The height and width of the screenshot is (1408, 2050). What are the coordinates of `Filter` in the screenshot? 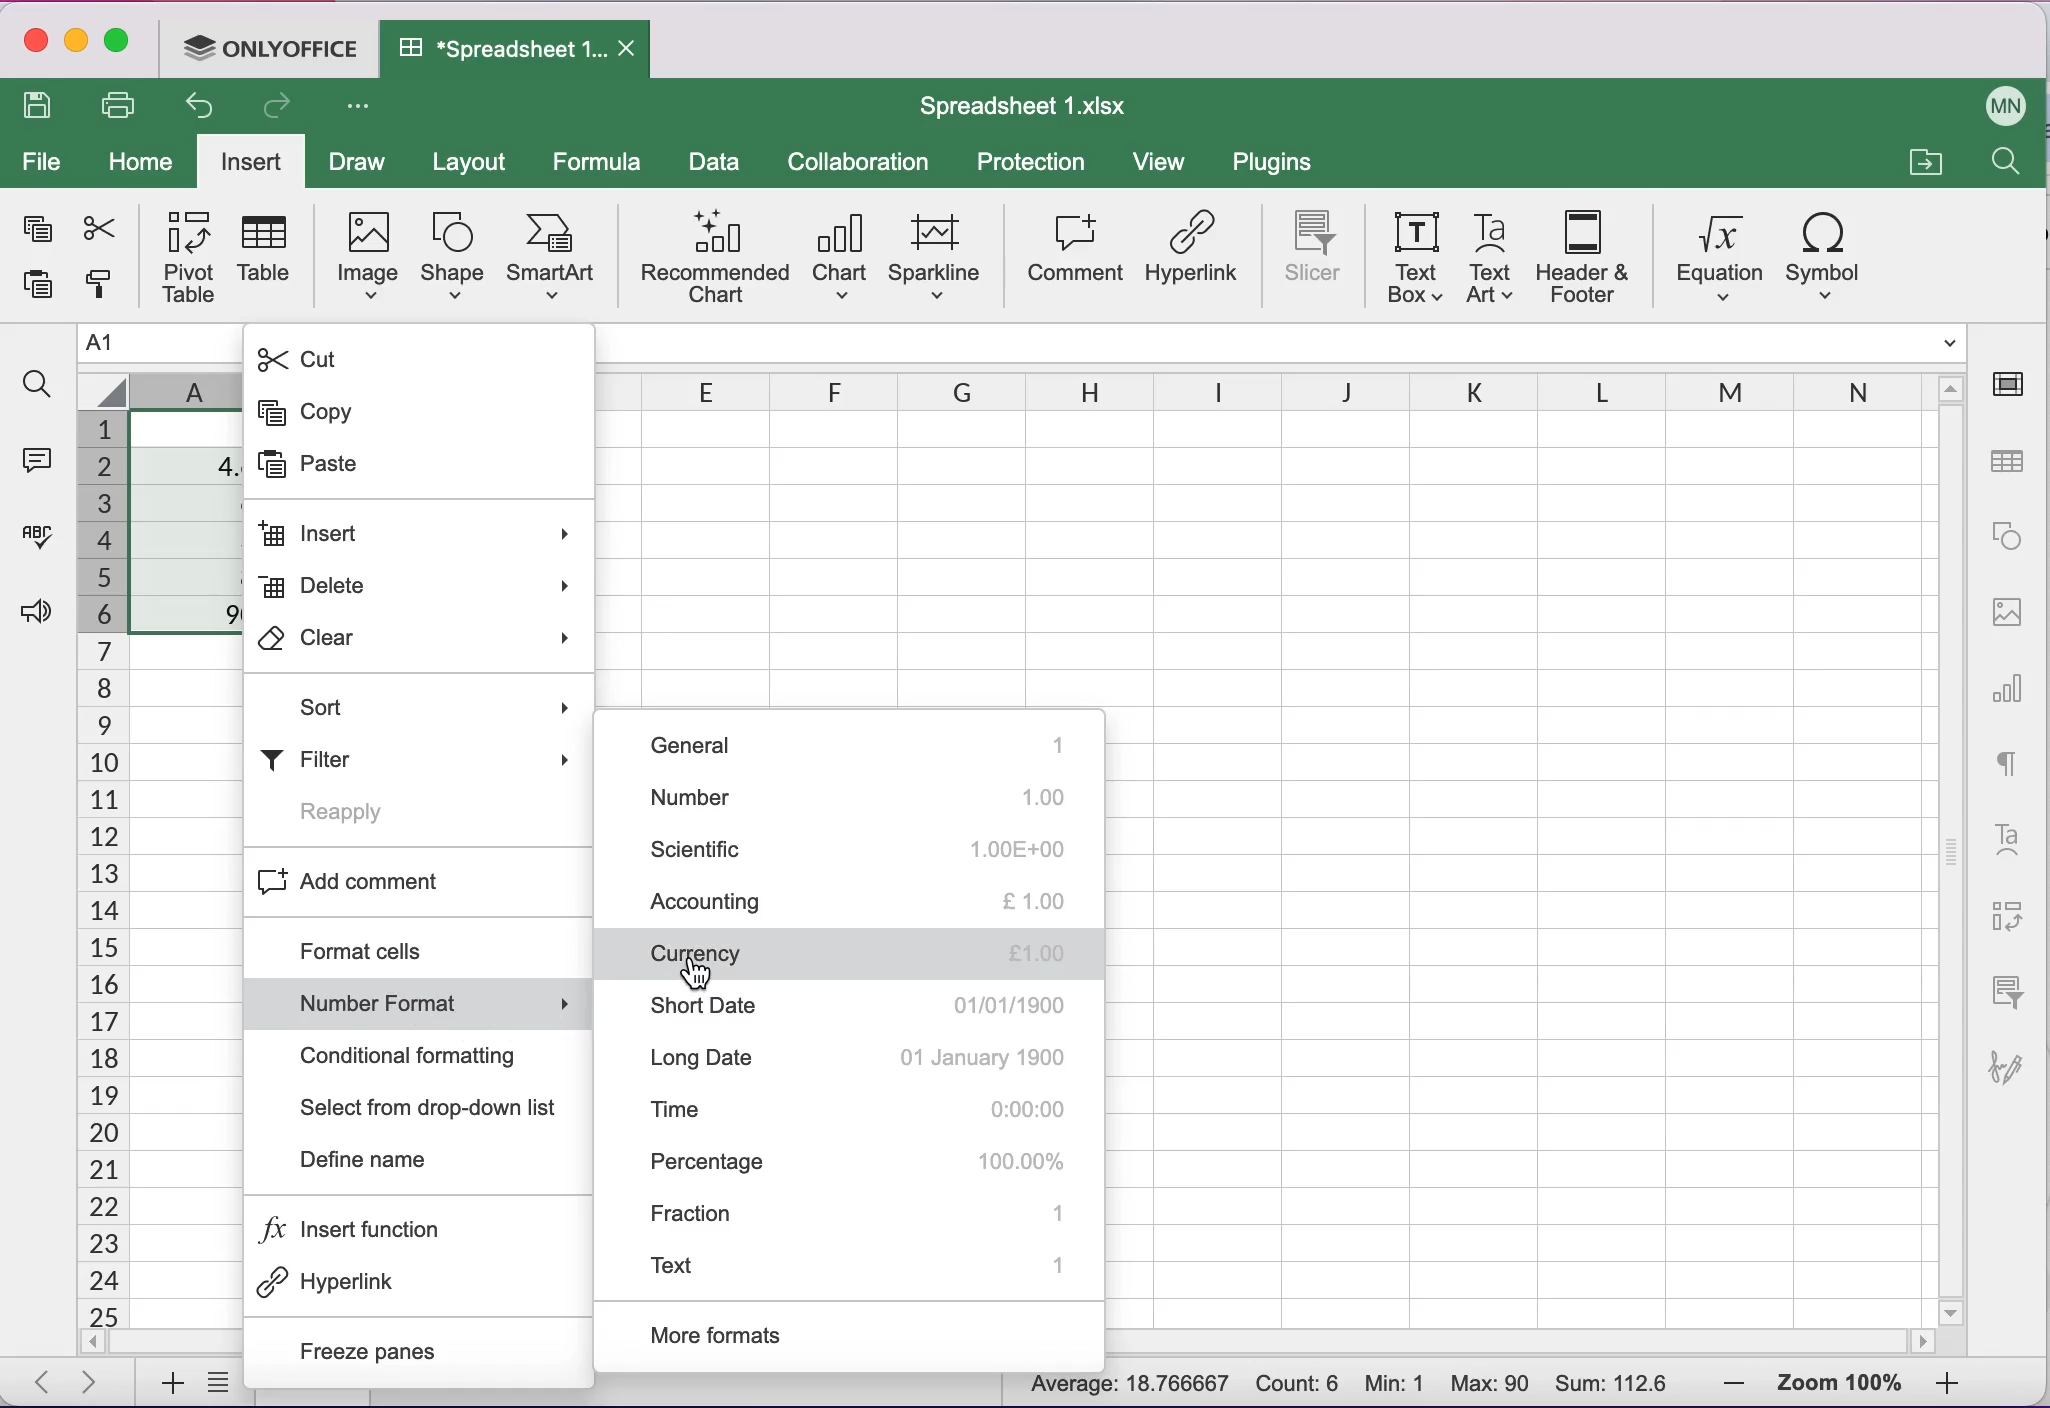 It's located at (427, 753).